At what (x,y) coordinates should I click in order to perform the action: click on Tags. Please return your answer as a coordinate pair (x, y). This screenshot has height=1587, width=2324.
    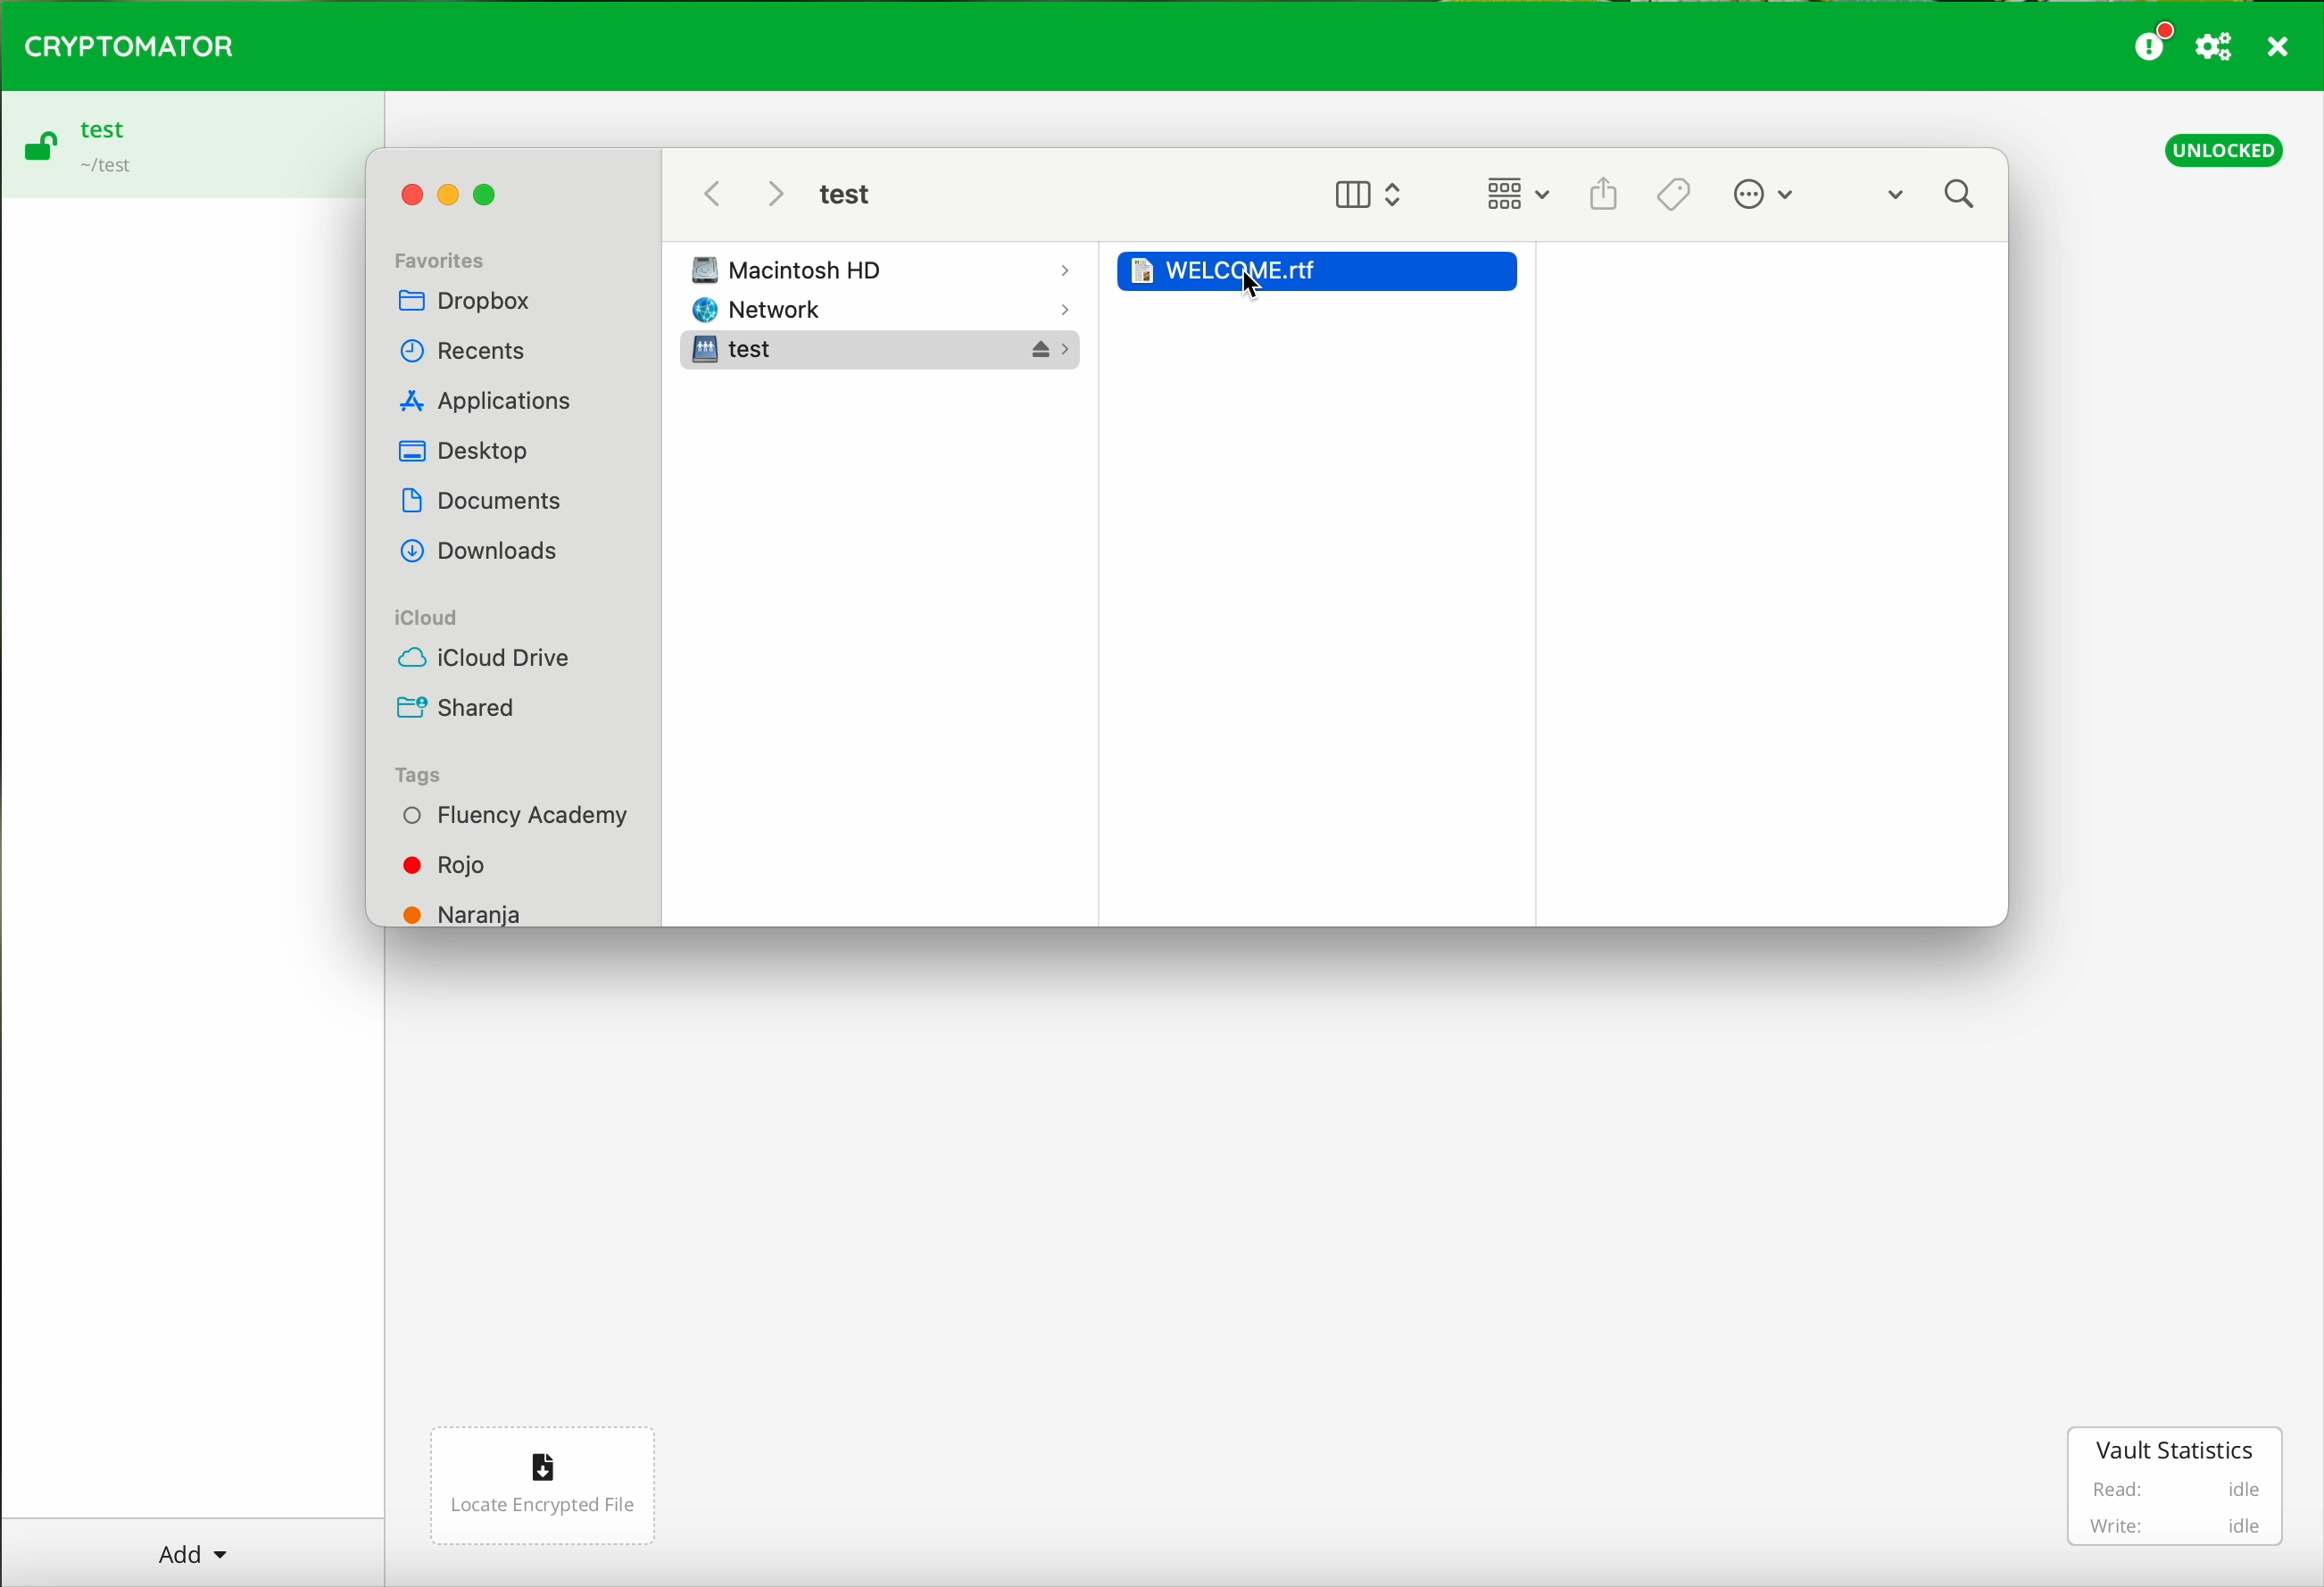
    Looking at the image, I should click on (418, 775).